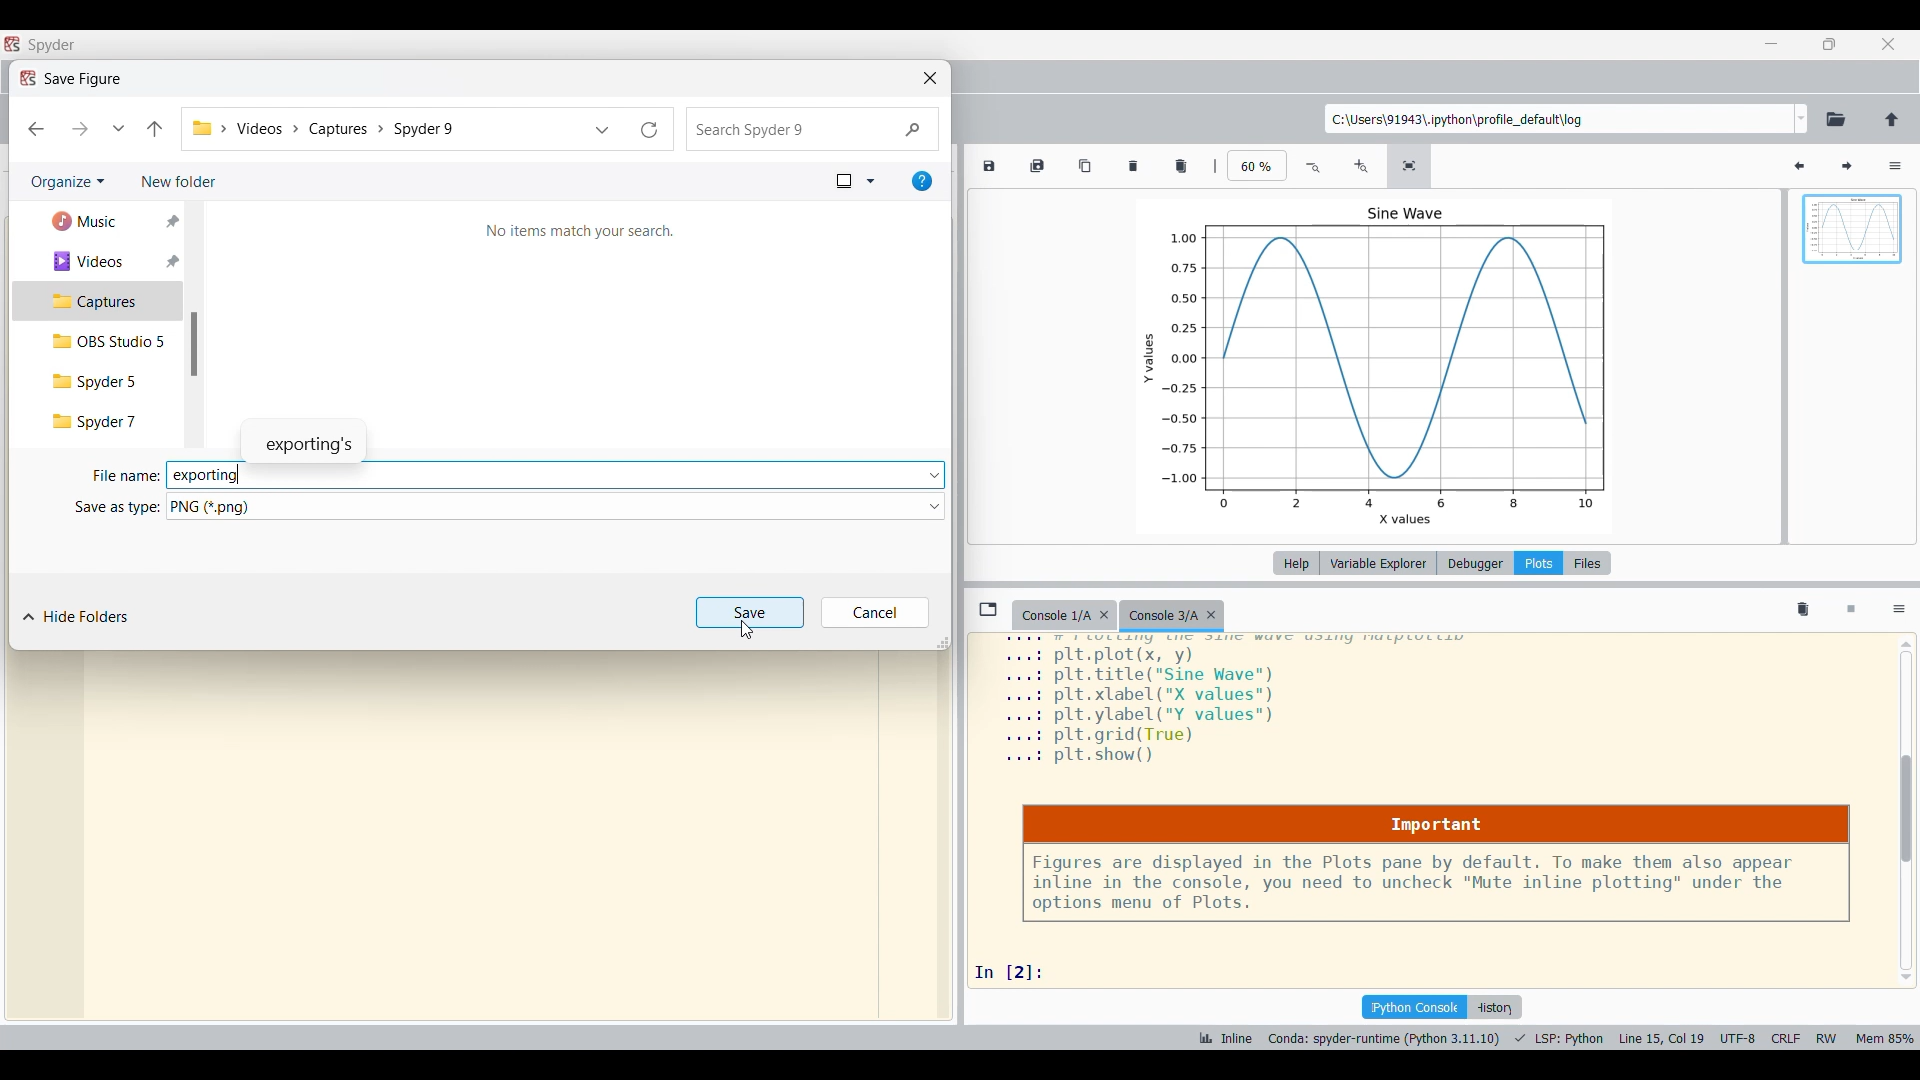 Image resolution: width=1920 pixels, height=1080 pixels. What do you see at coordinates (1752, 166) in the screenshot?
I see `Search variables by names and types` at bounding box center [1752, 166].